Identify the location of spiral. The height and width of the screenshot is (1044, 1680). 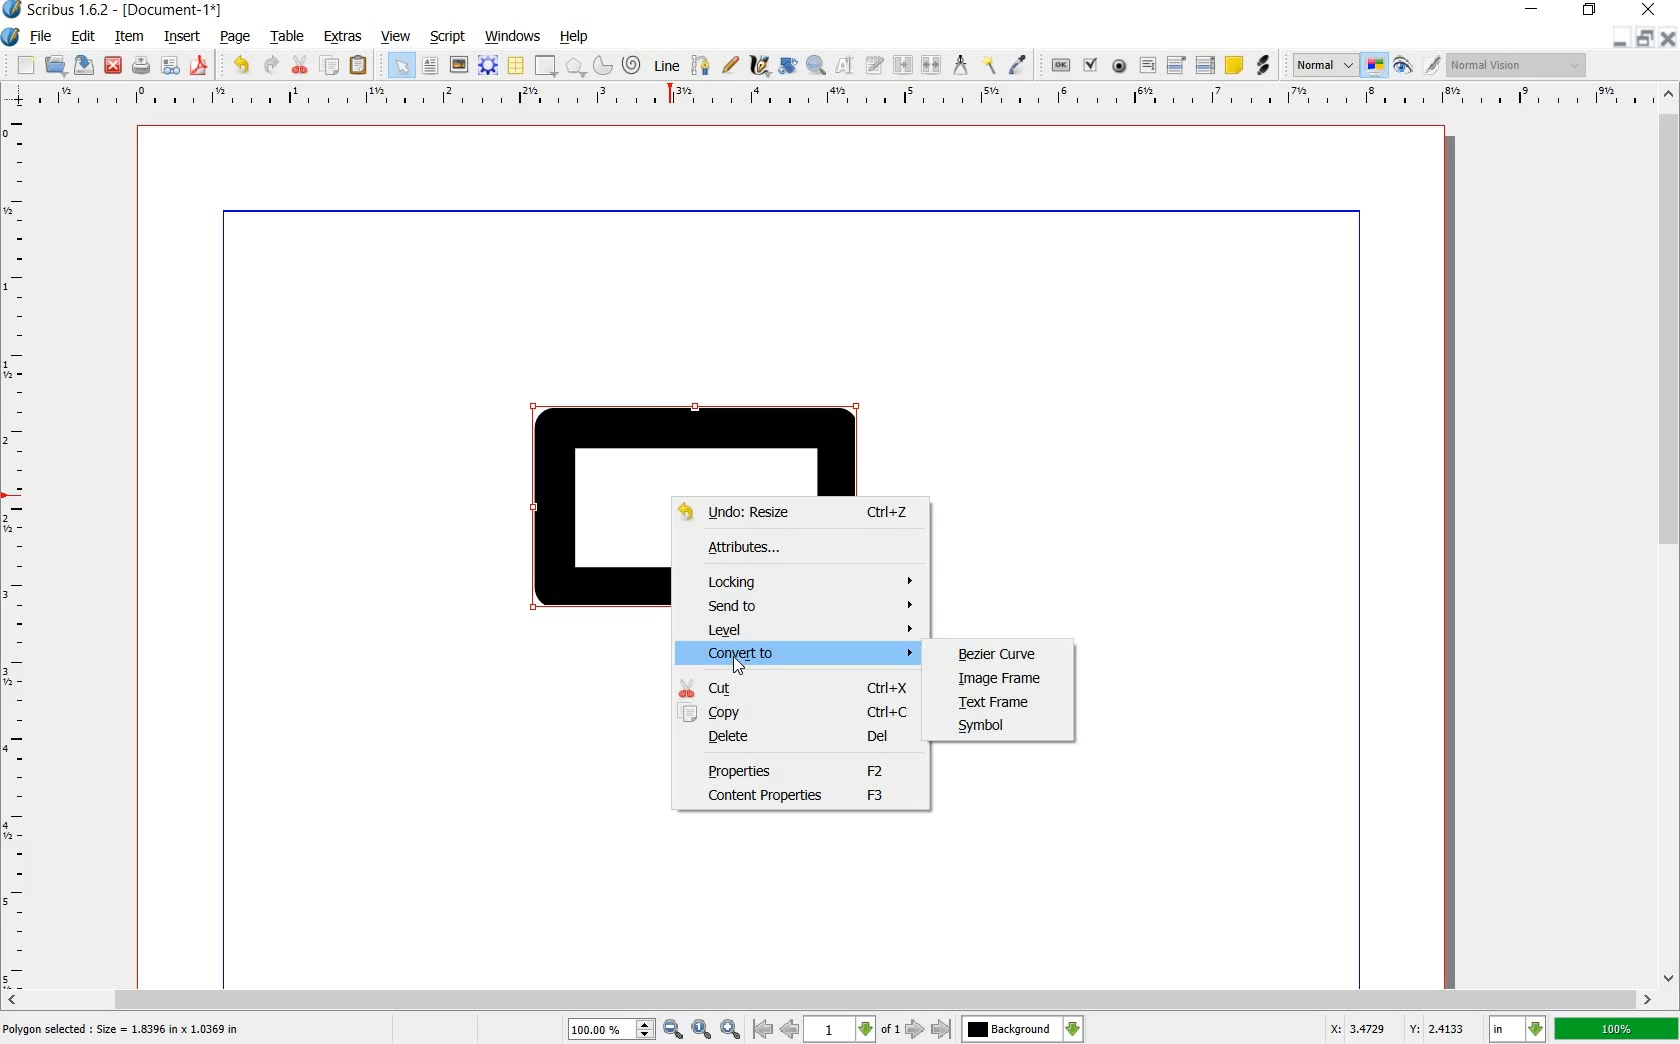
(631, 64).